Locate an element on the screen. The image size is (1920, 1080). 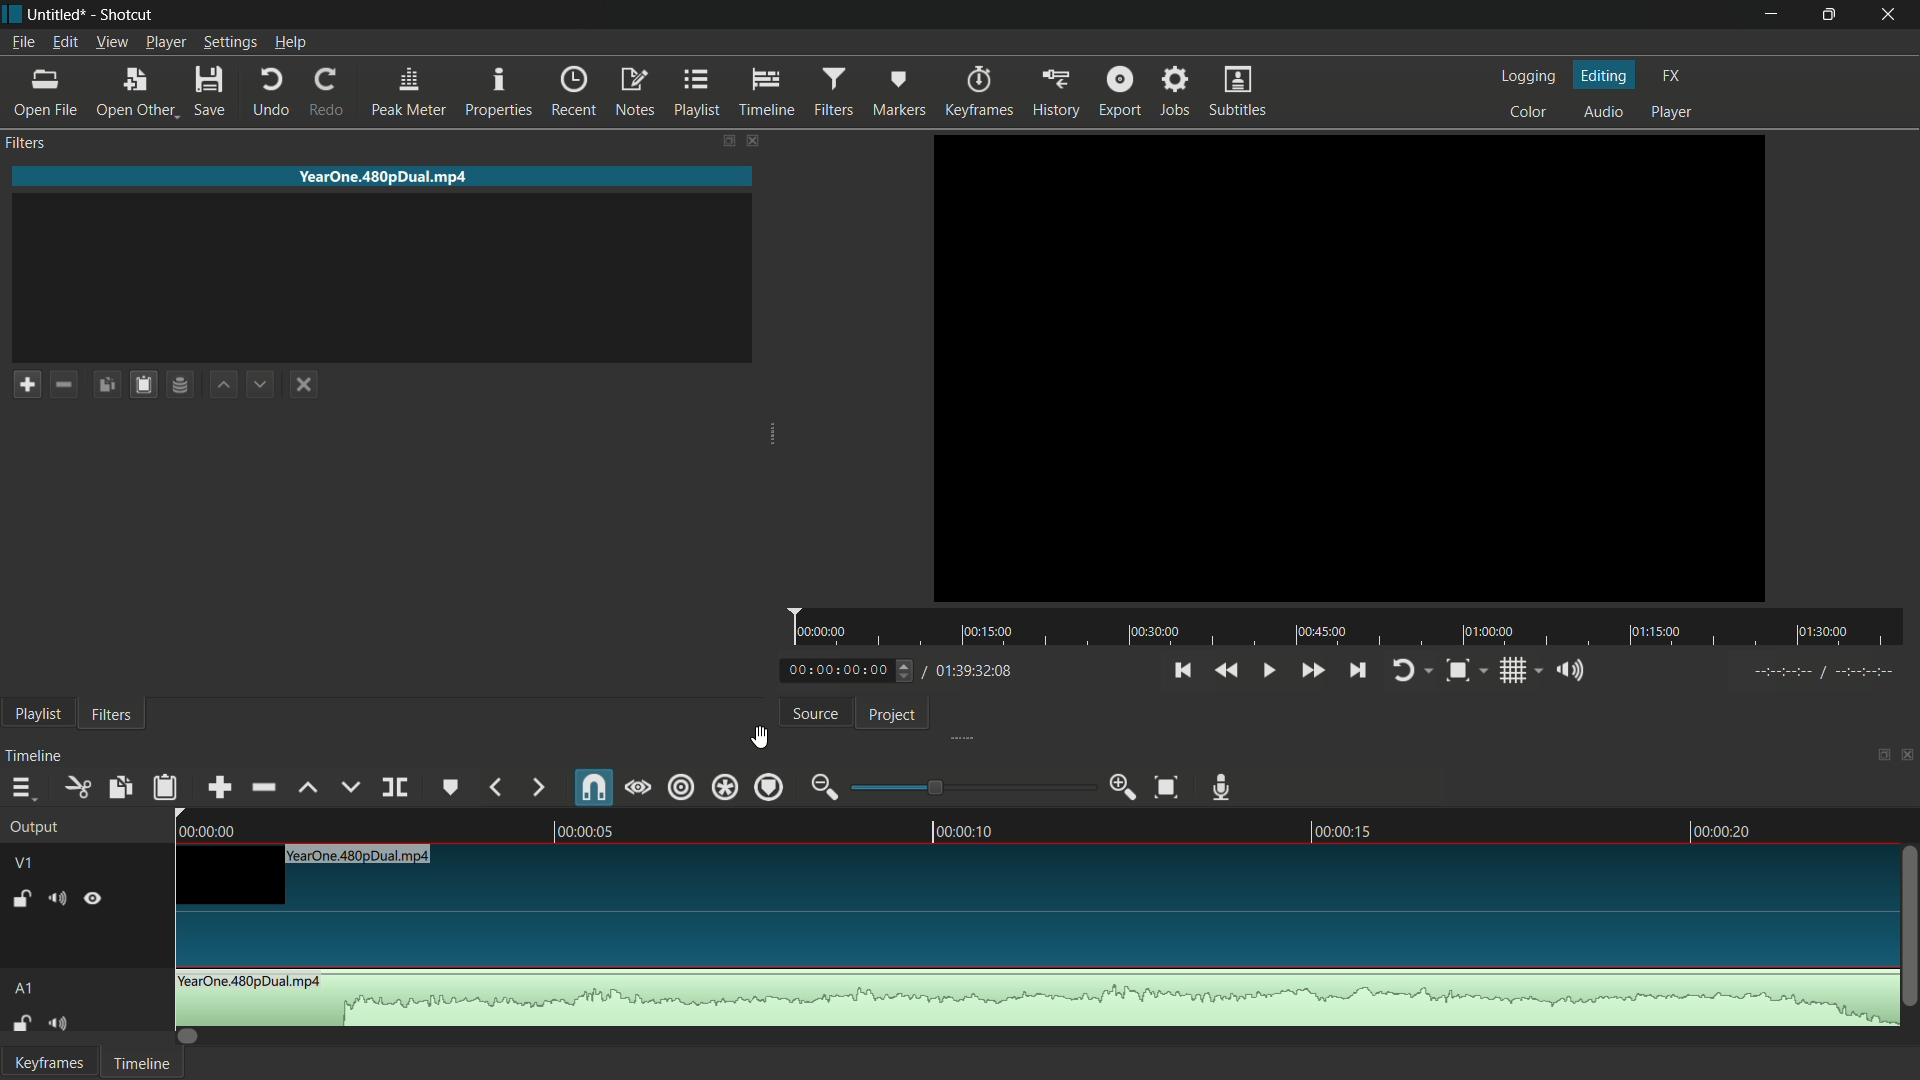
paste filters is located at coordinates (147, 385).